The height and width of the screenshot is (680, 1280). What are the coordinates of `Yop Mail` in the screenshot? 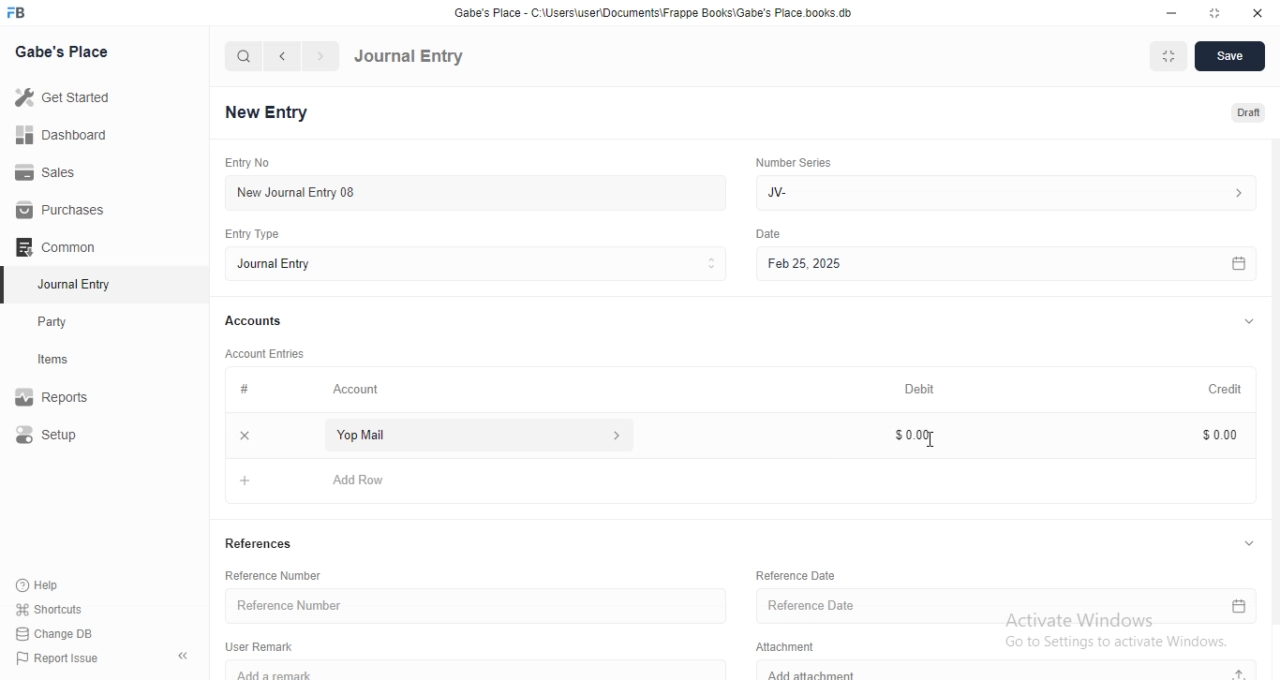 It's located at (473, 435).